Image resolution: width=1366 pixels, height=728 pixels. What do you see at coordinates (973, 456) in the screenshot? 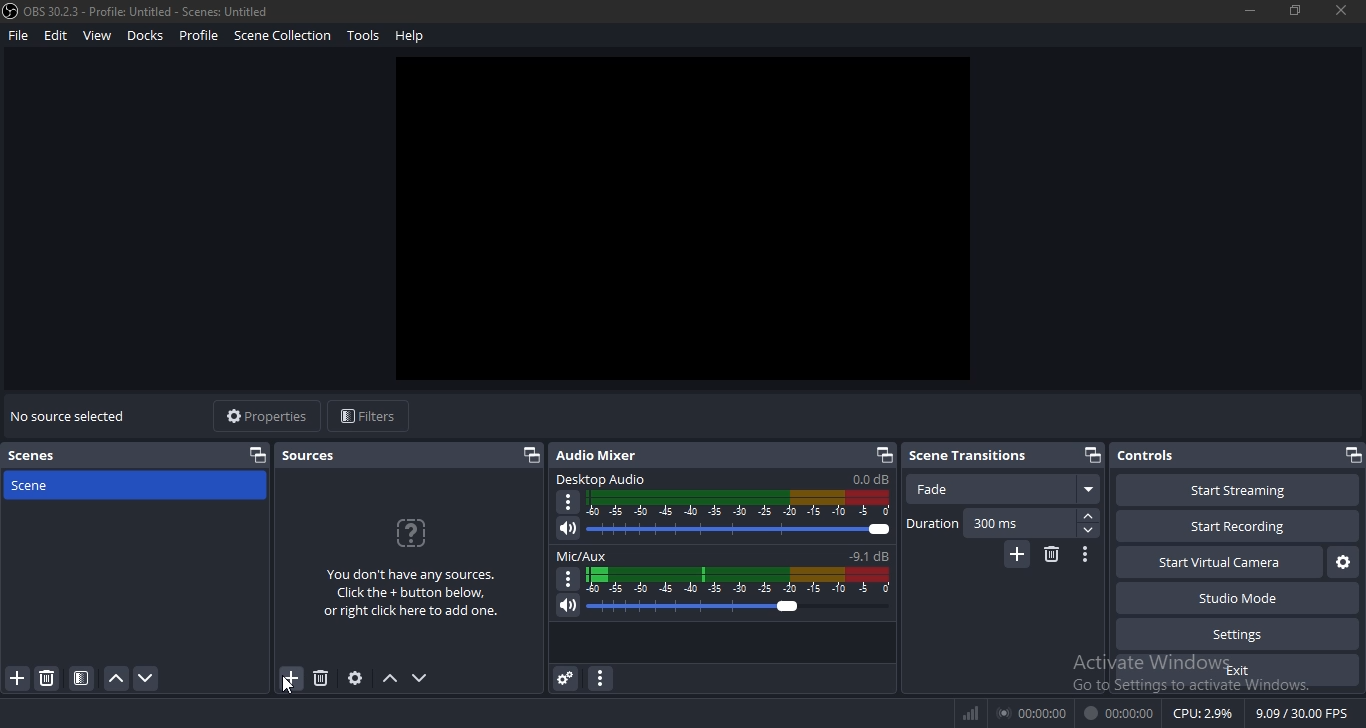
I see `scene transitions` at bounding box center [973, 456].